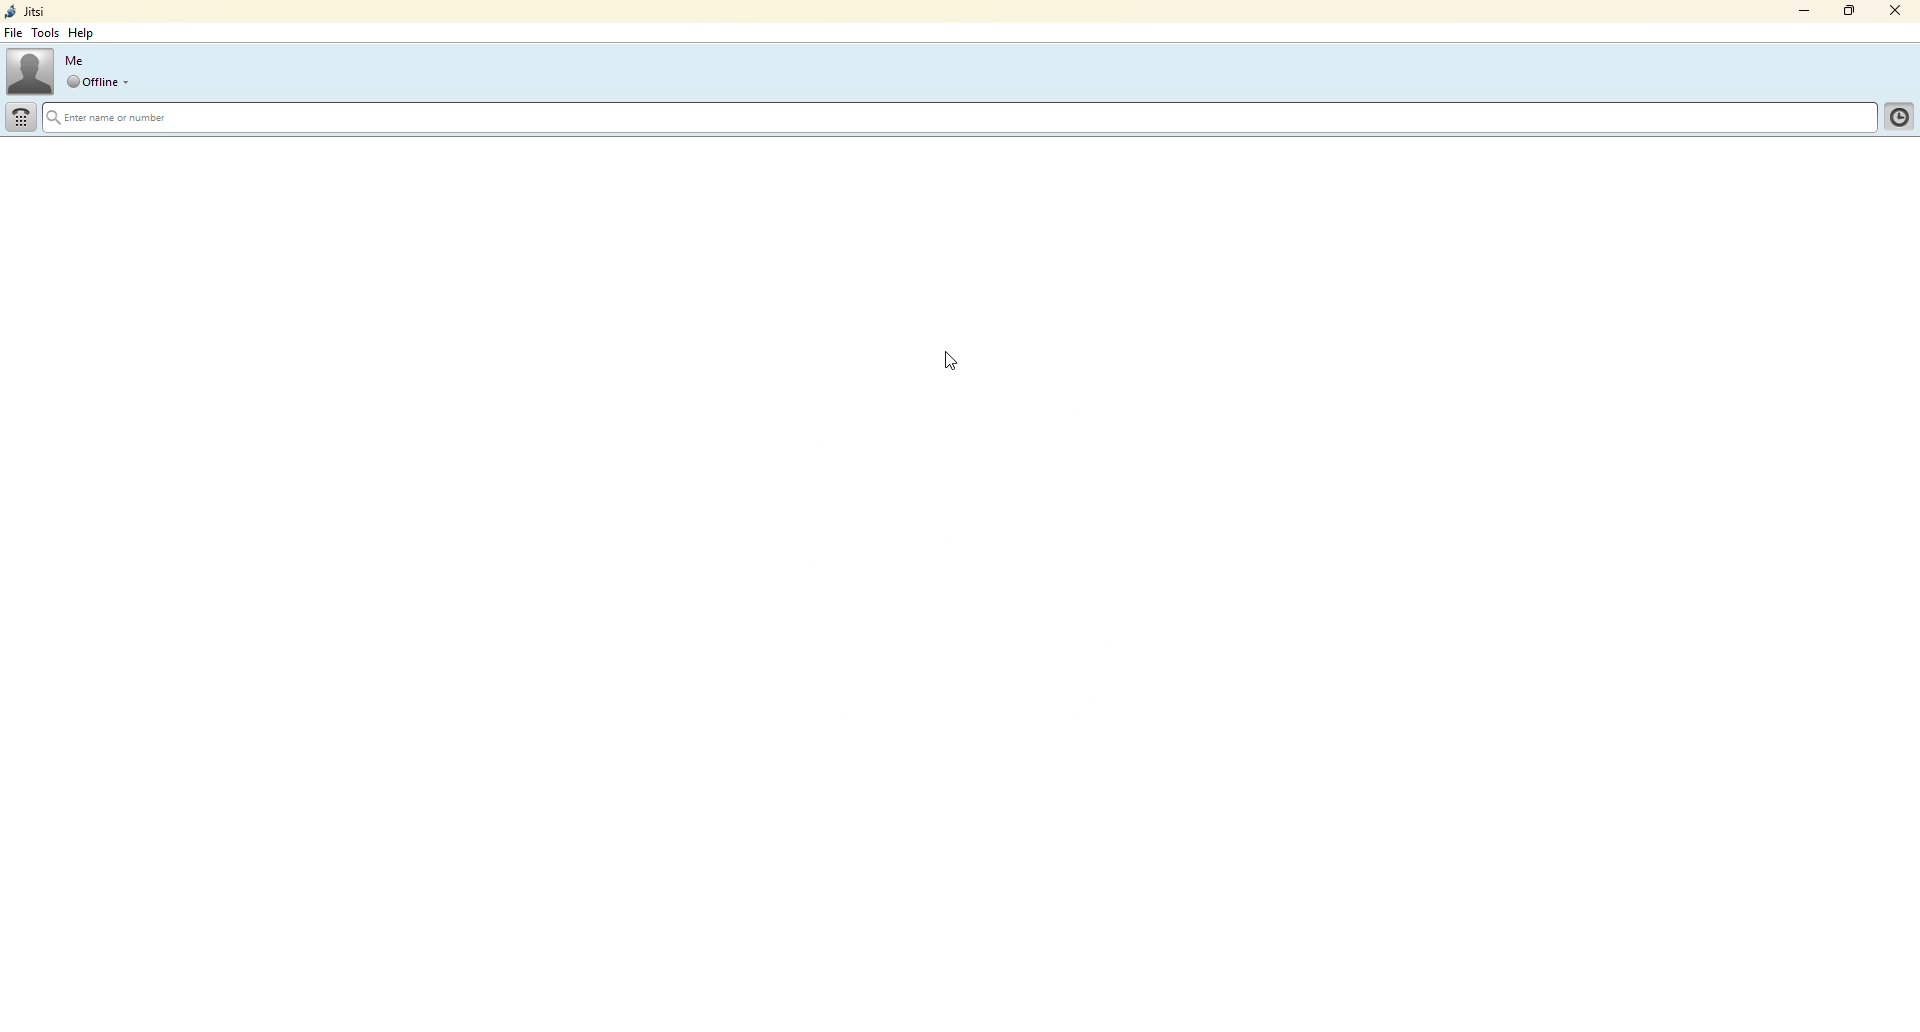 Image resolution: width=1920 pixels, height=1032 pixels. I want to click on jitsi, so click(28, 12).